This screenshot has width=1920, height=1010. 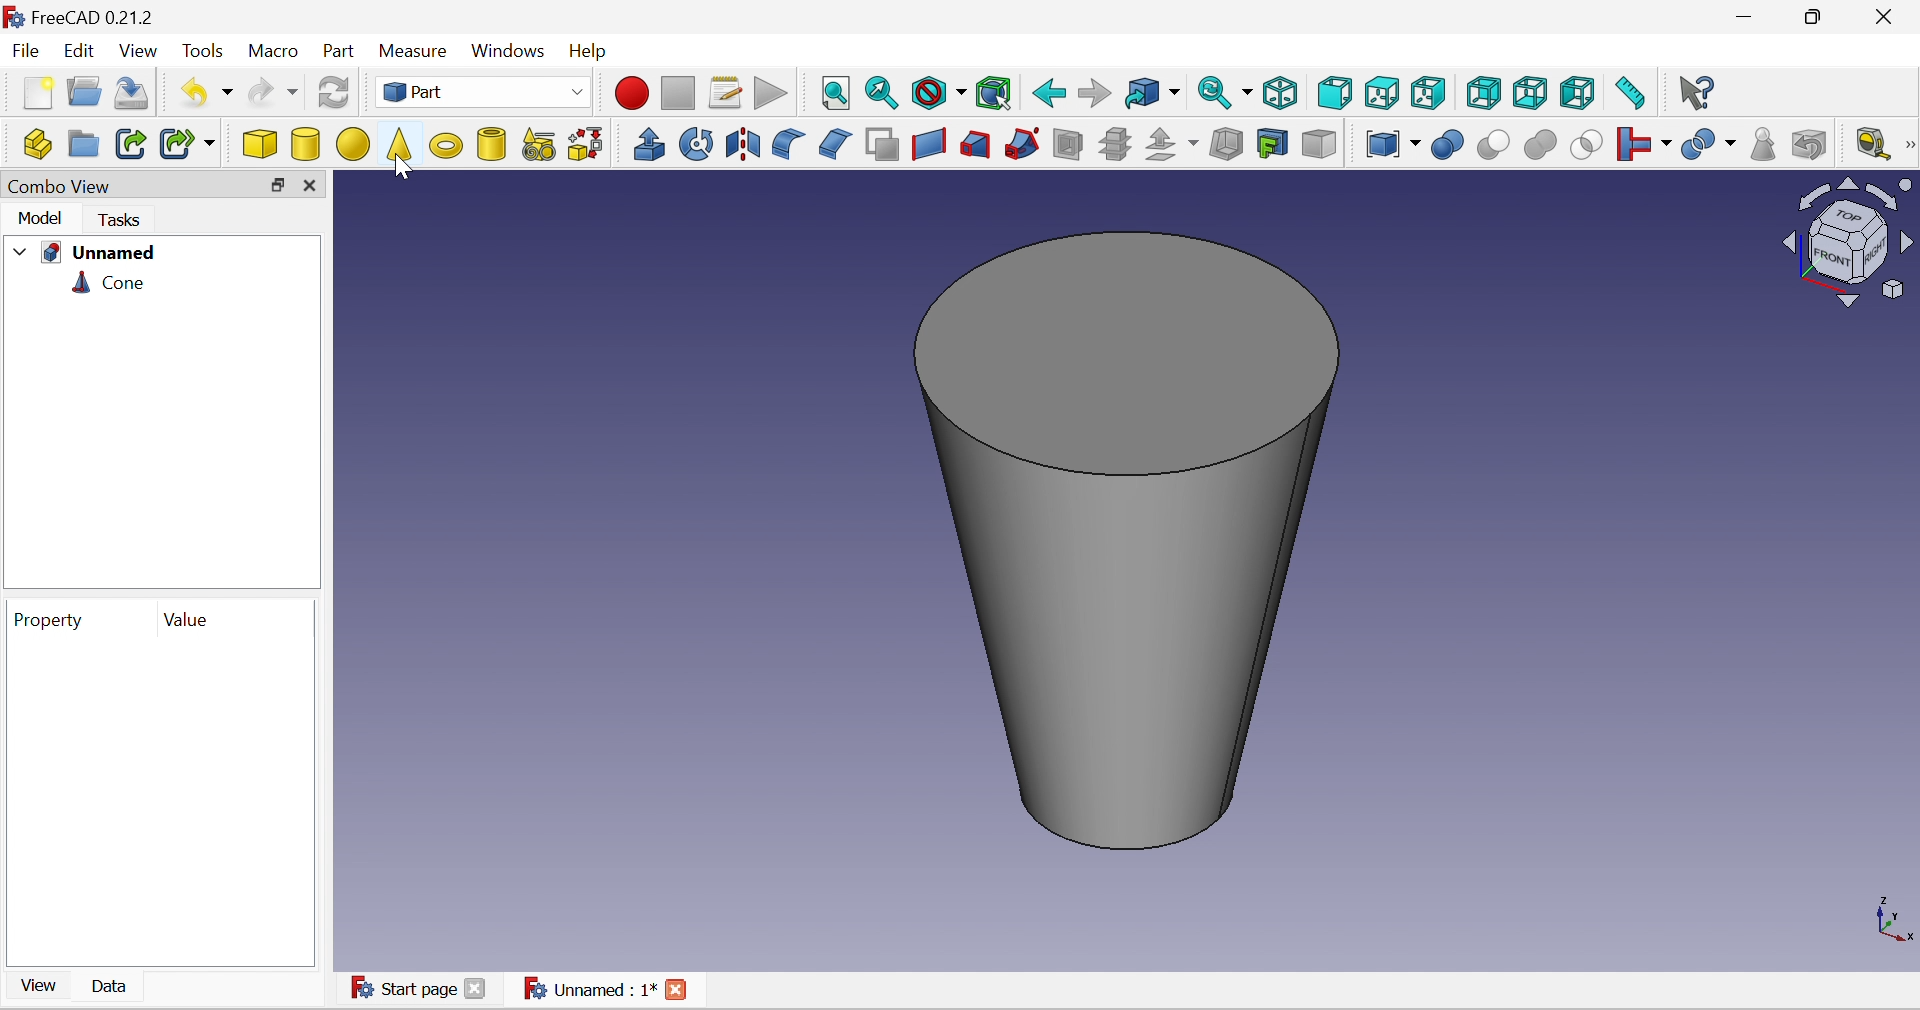 I want to click on Fit all, so click(x=838, y=92).